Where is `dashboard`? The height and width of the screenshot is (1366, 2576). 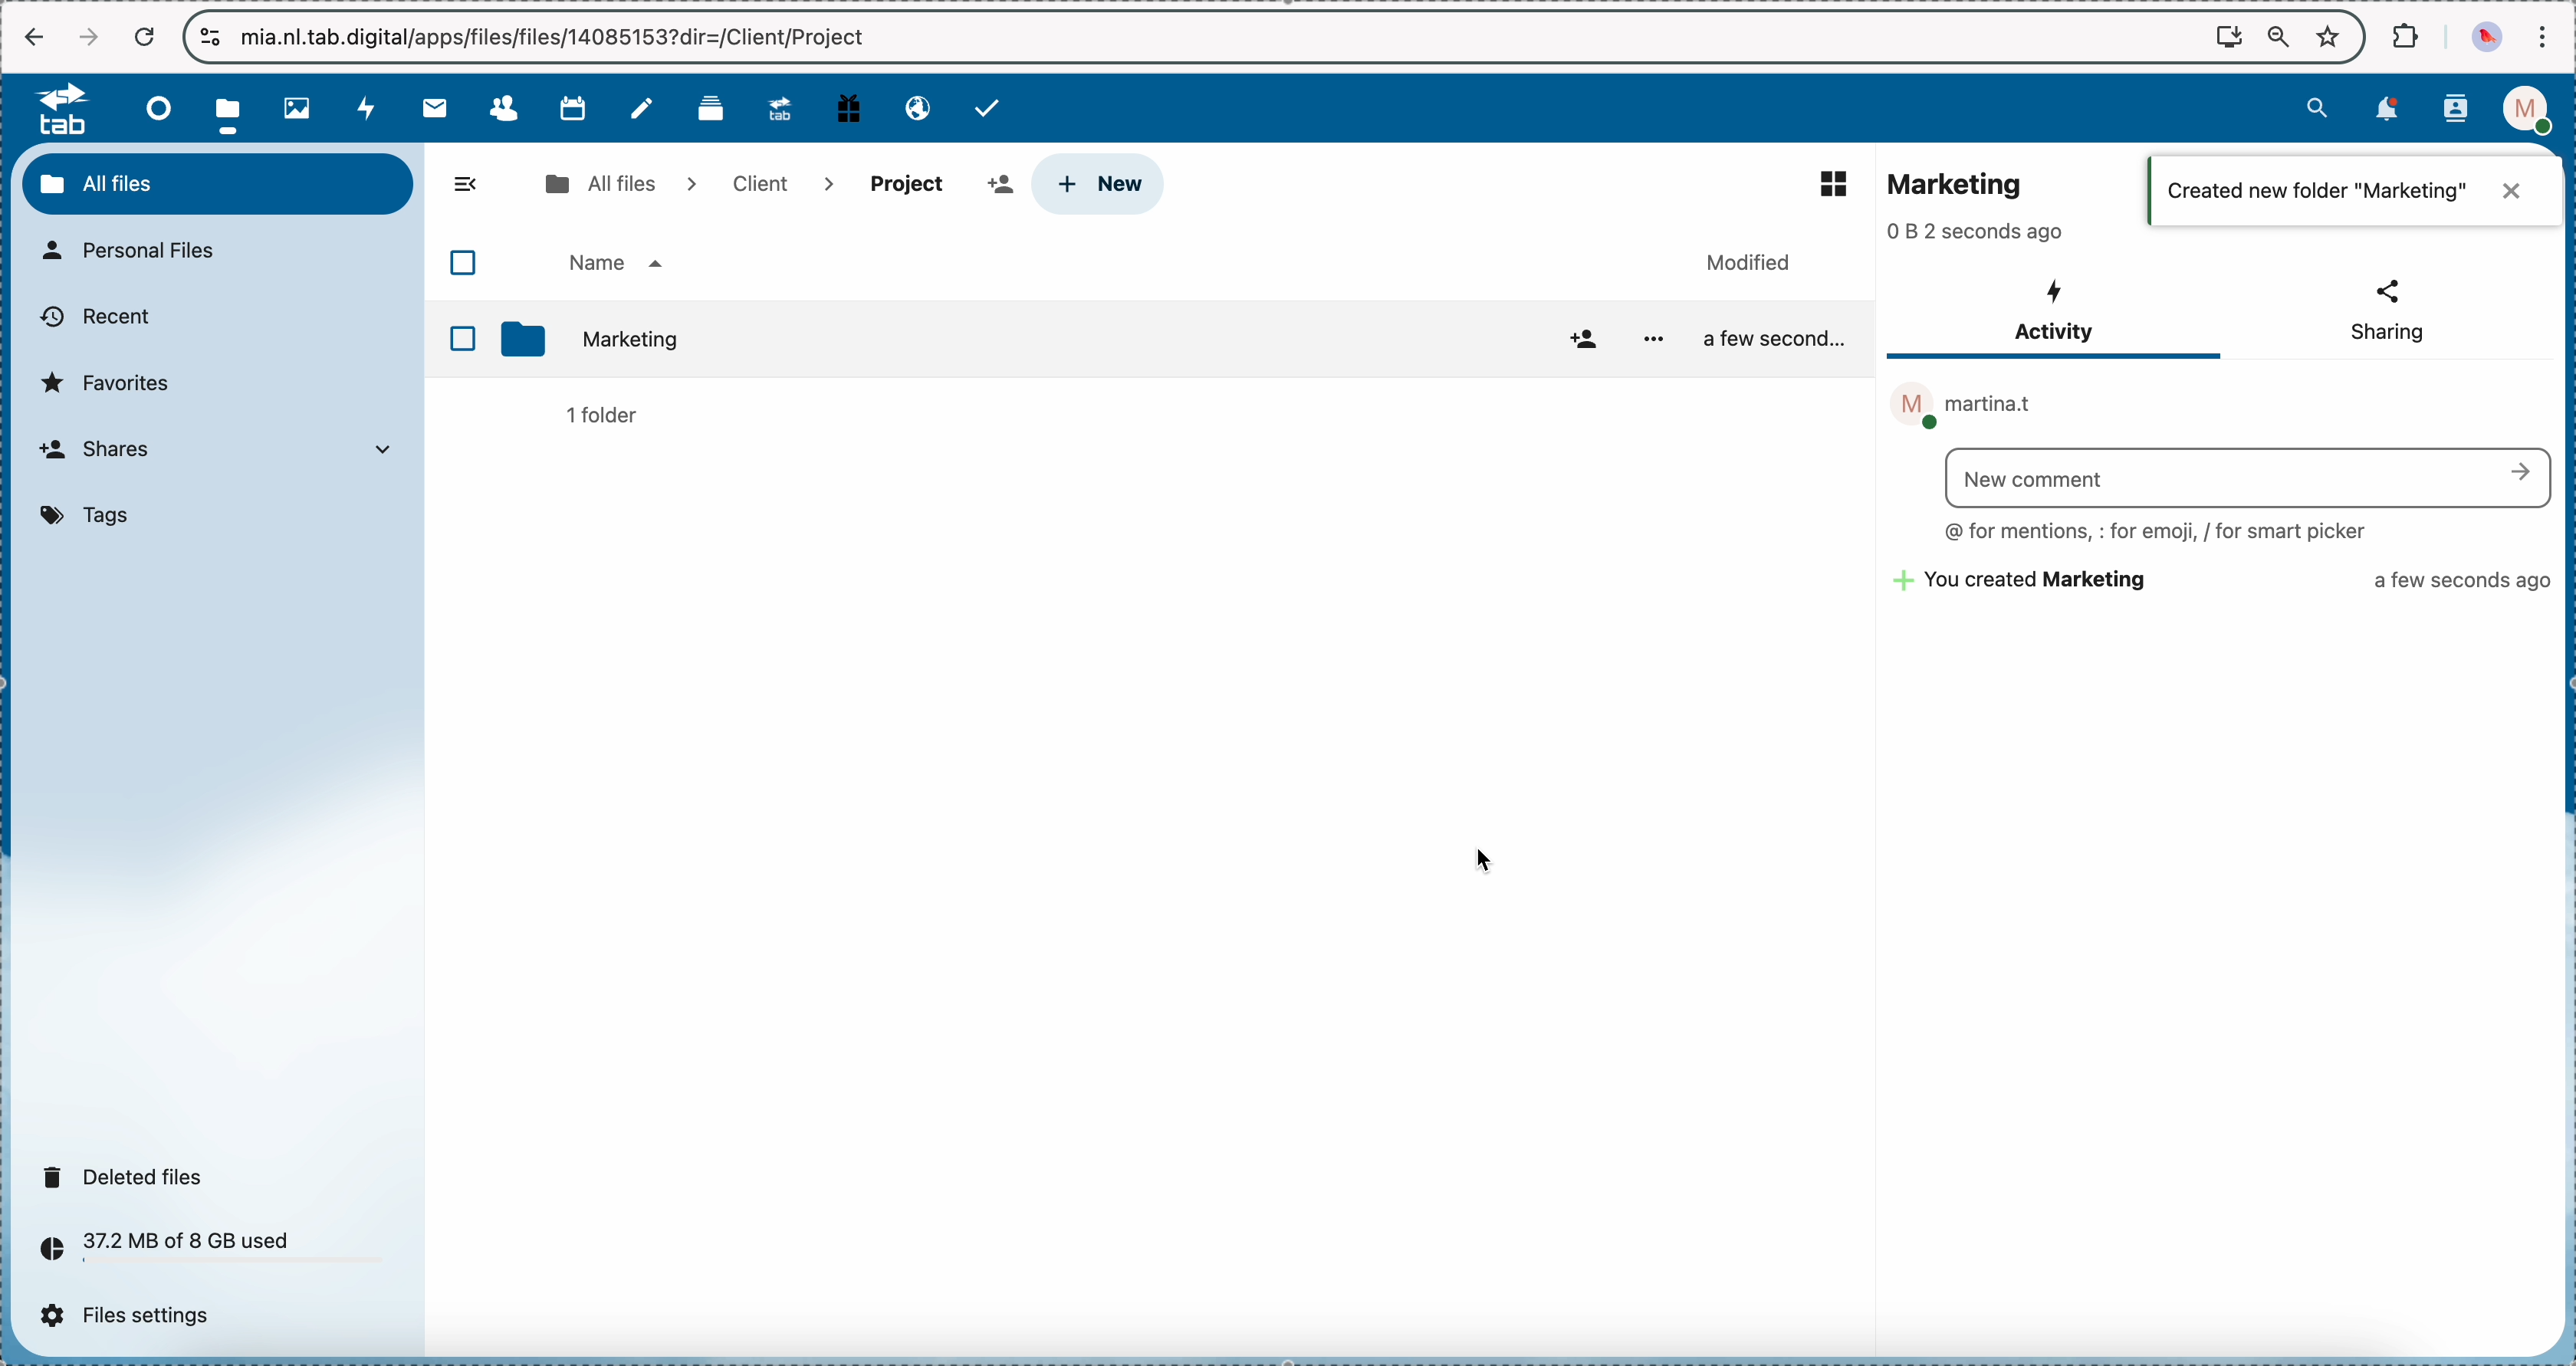
dashboard is located at coordinates (153, 108).